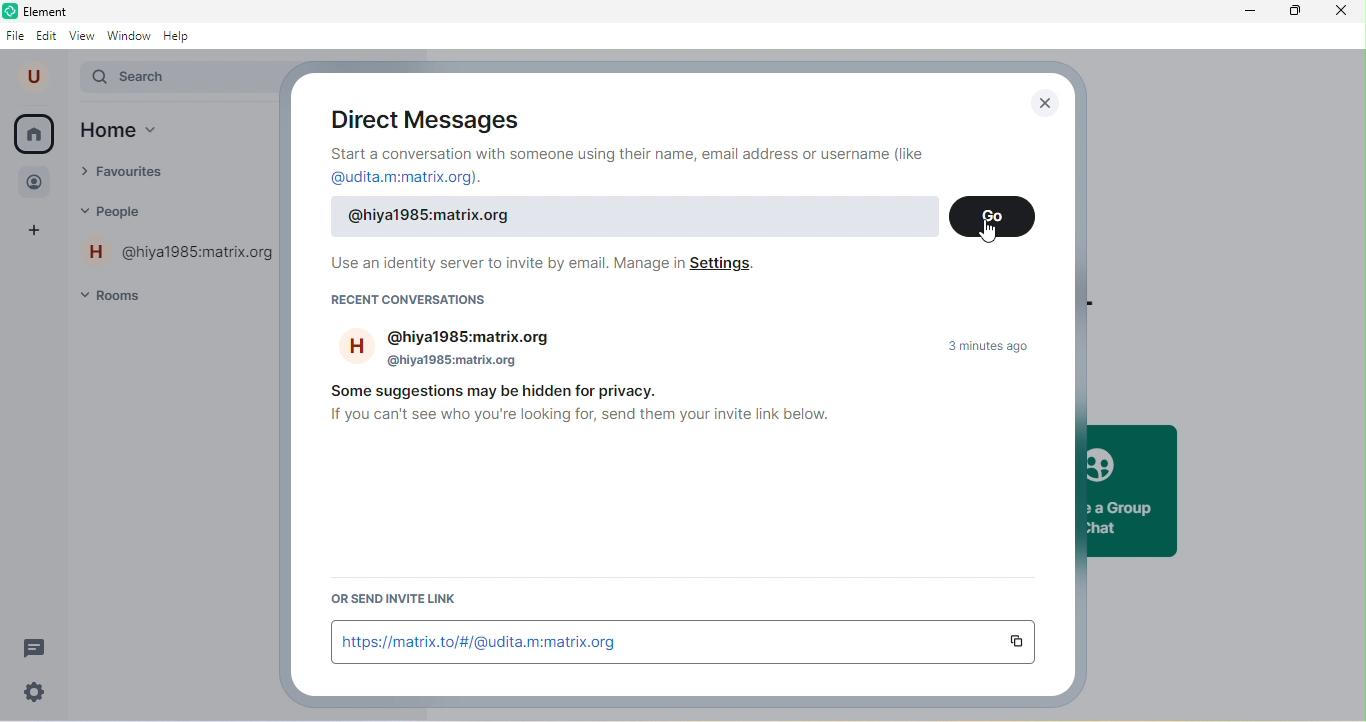 Image resolution: width=1366 pixels, height=722 pixels. Describe the element at coordinates (181, 254) in the screenshot. I see `@hiya1985:matrix.org` at that location.